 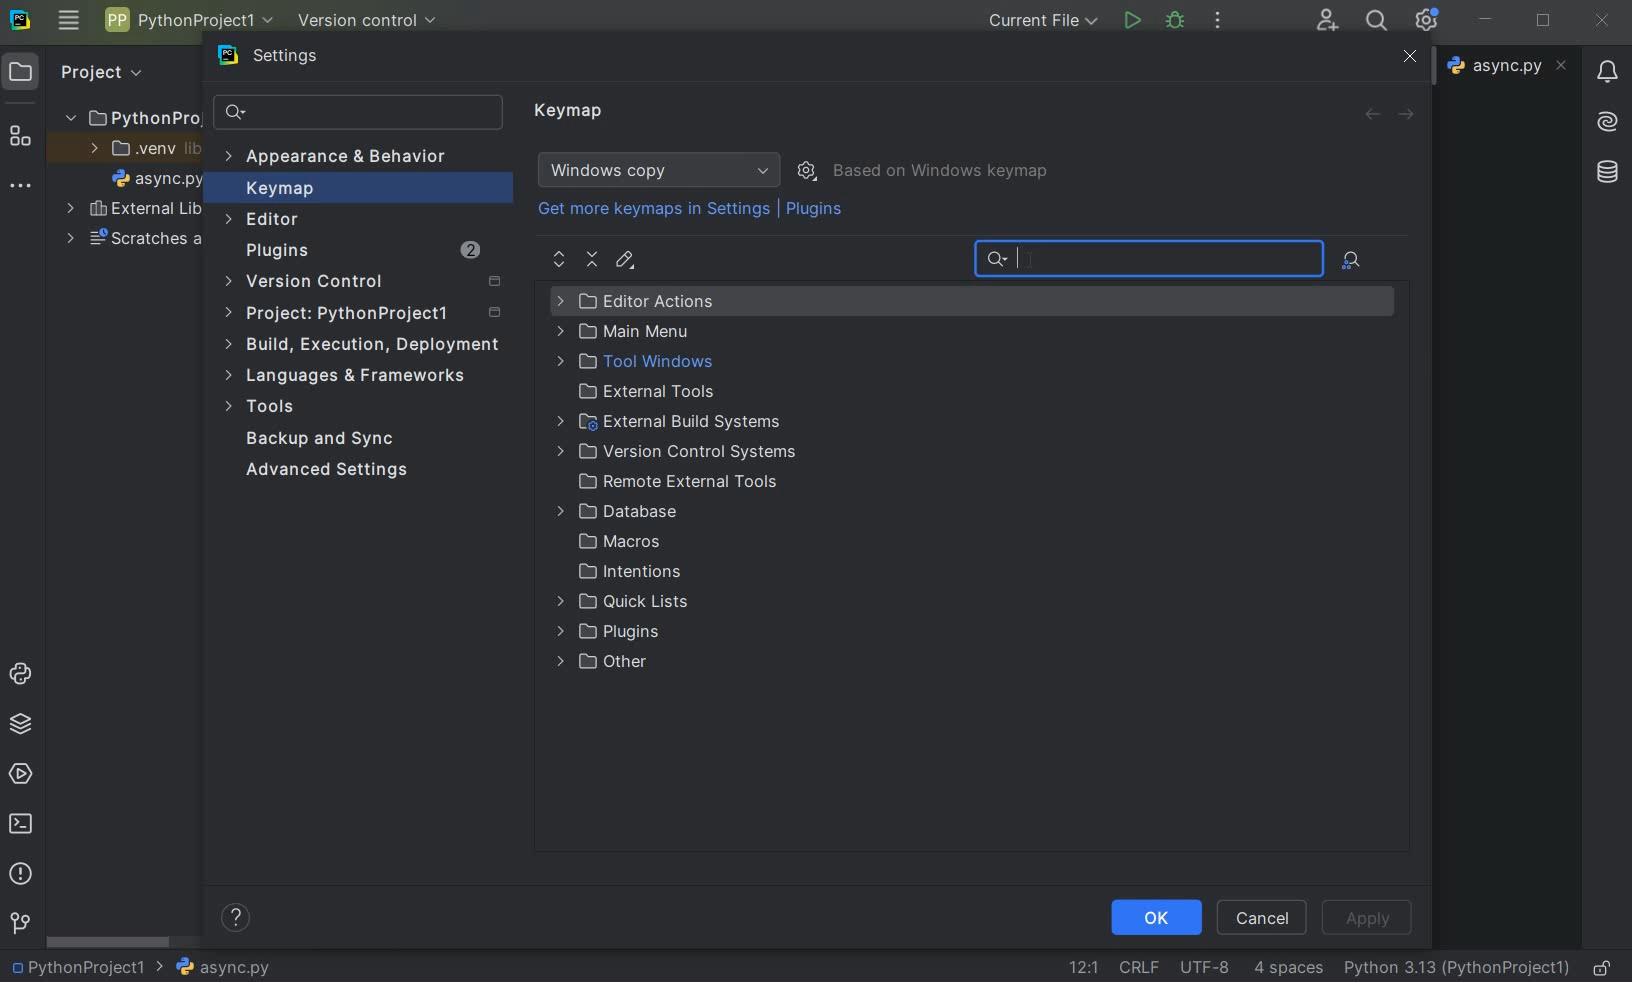 What do you see at coordinates (1373, 23) in the screenshot?
I see `search everywhere` at bounding box center [1373, 23].